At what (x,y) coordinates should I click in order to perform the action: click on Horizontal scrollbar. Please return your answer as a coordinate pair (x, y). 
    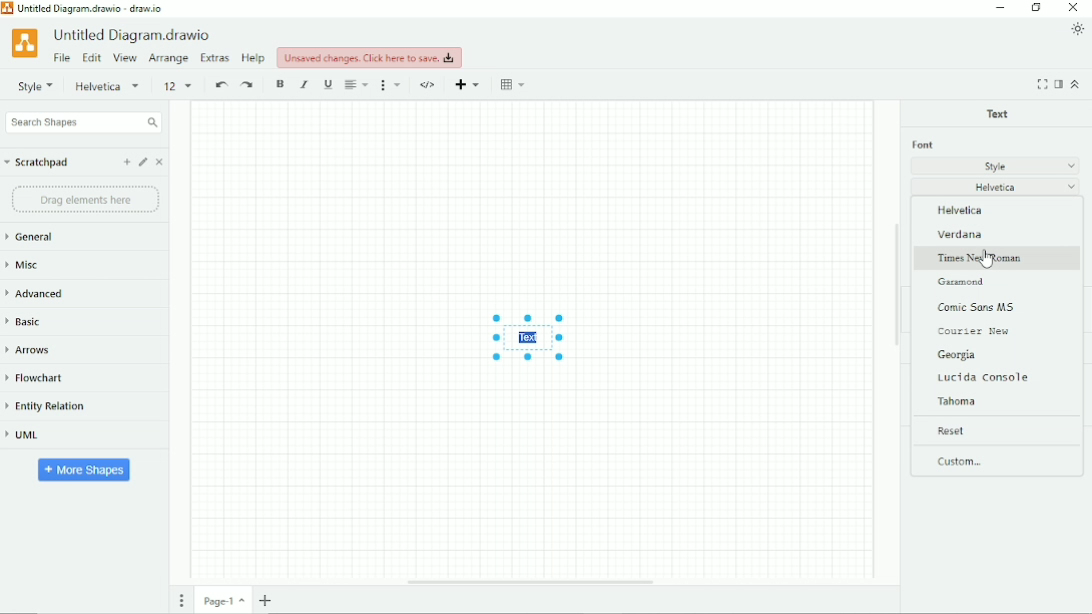
    Looking at the image, I should click on (531, 581).